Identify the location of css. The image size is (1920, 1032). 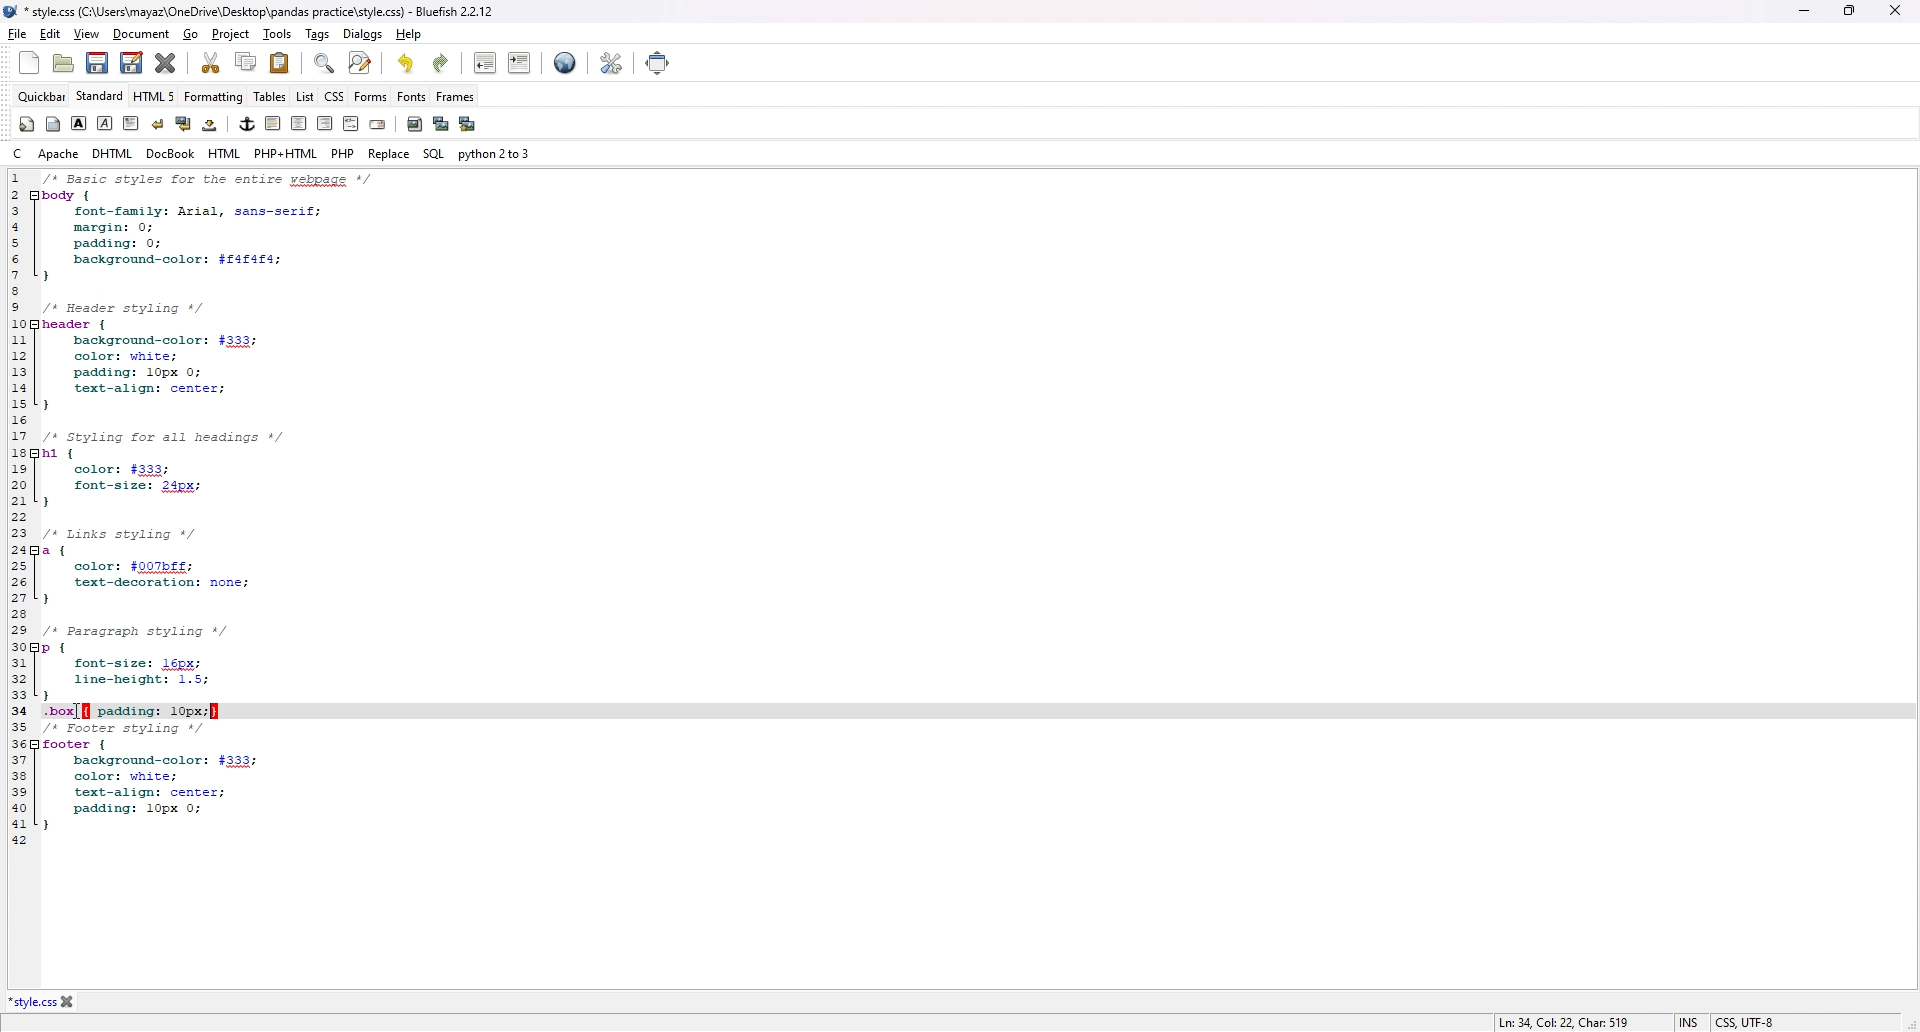
(335, 96).